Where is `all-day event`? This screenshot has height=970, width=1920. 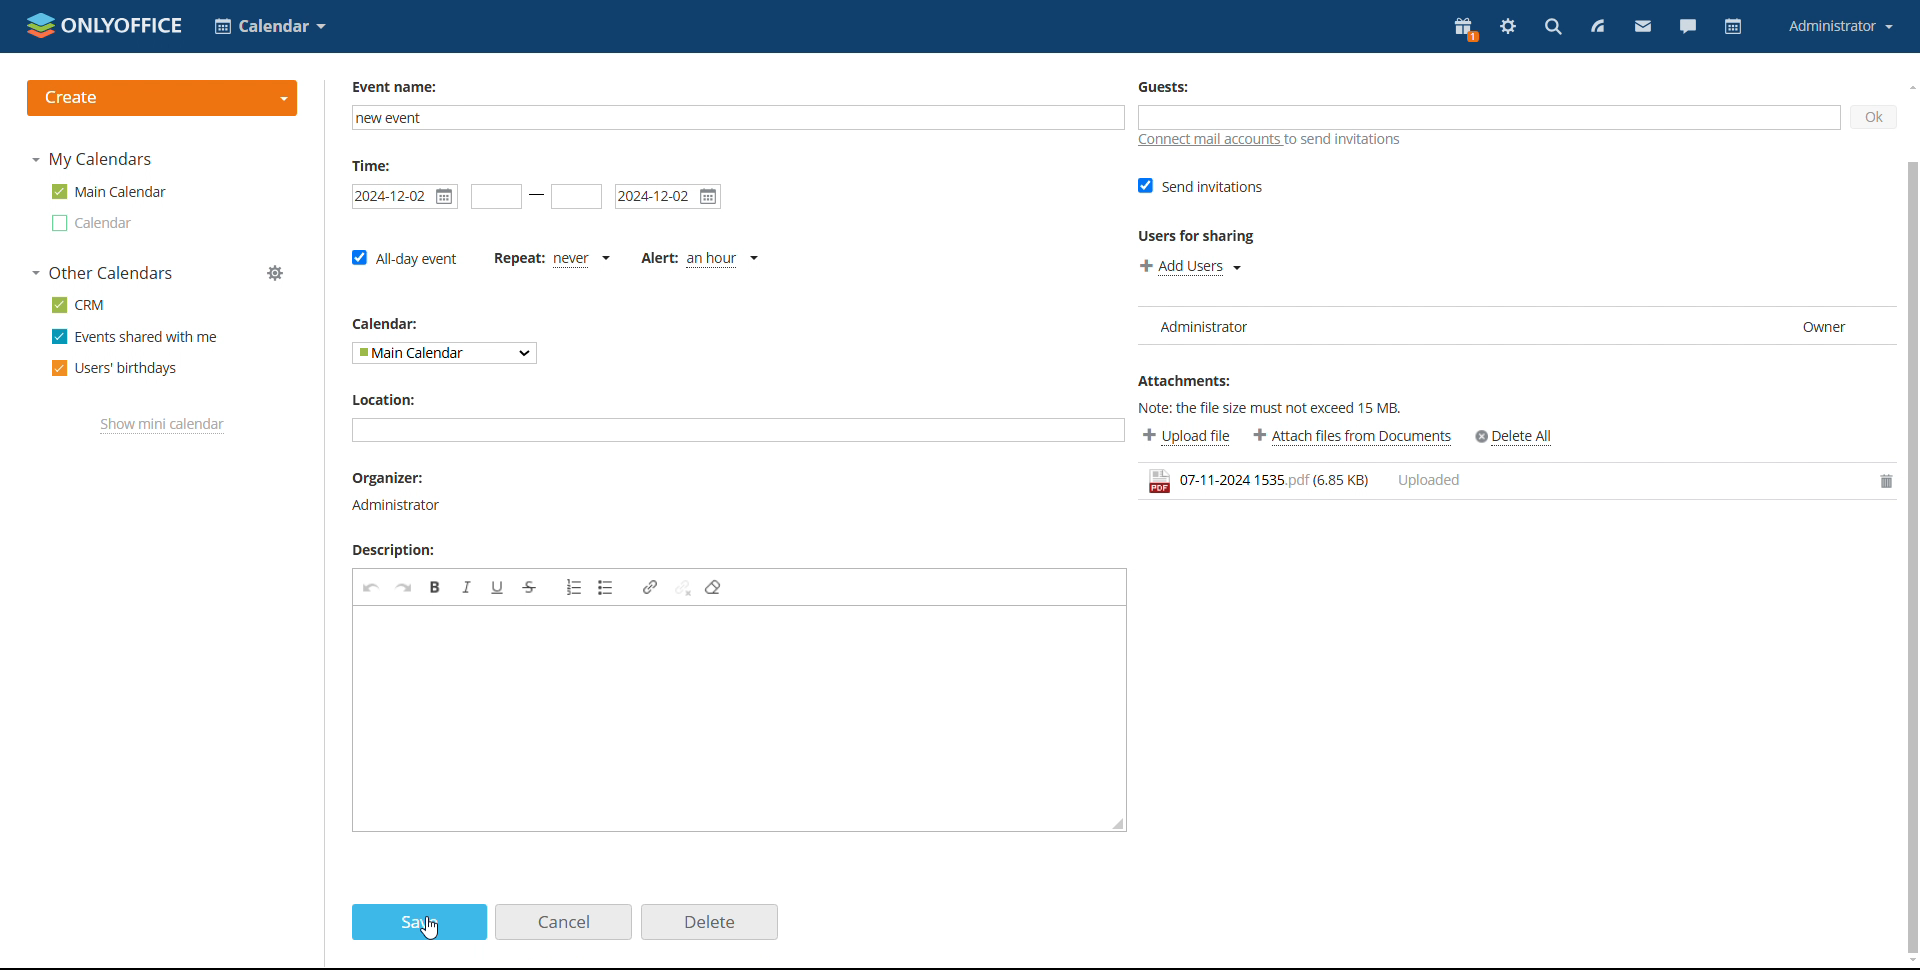 all-day event is located at coordinates (406, 259).